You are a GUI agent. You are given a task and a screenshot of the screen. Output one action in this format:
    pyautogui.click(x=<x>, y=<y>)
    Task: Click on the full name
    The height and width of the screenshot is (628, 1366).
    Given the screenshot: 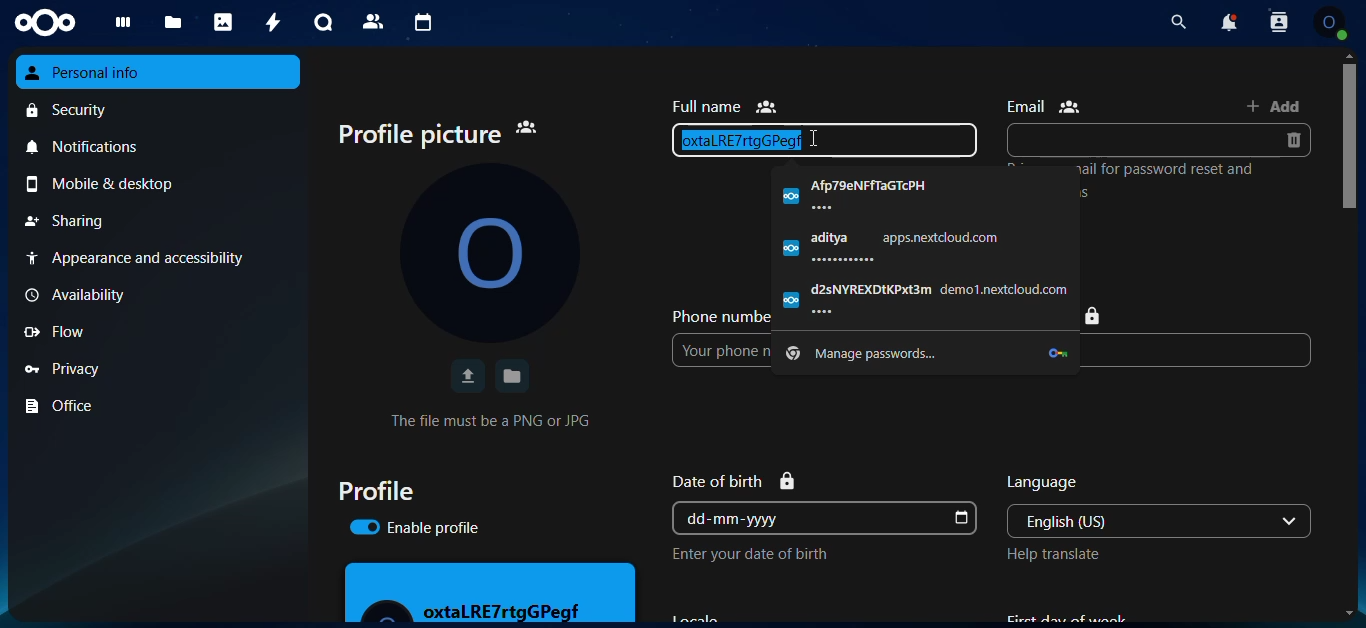 What is the action you would take?
    pyautogui.click(x=724, y=106)
    